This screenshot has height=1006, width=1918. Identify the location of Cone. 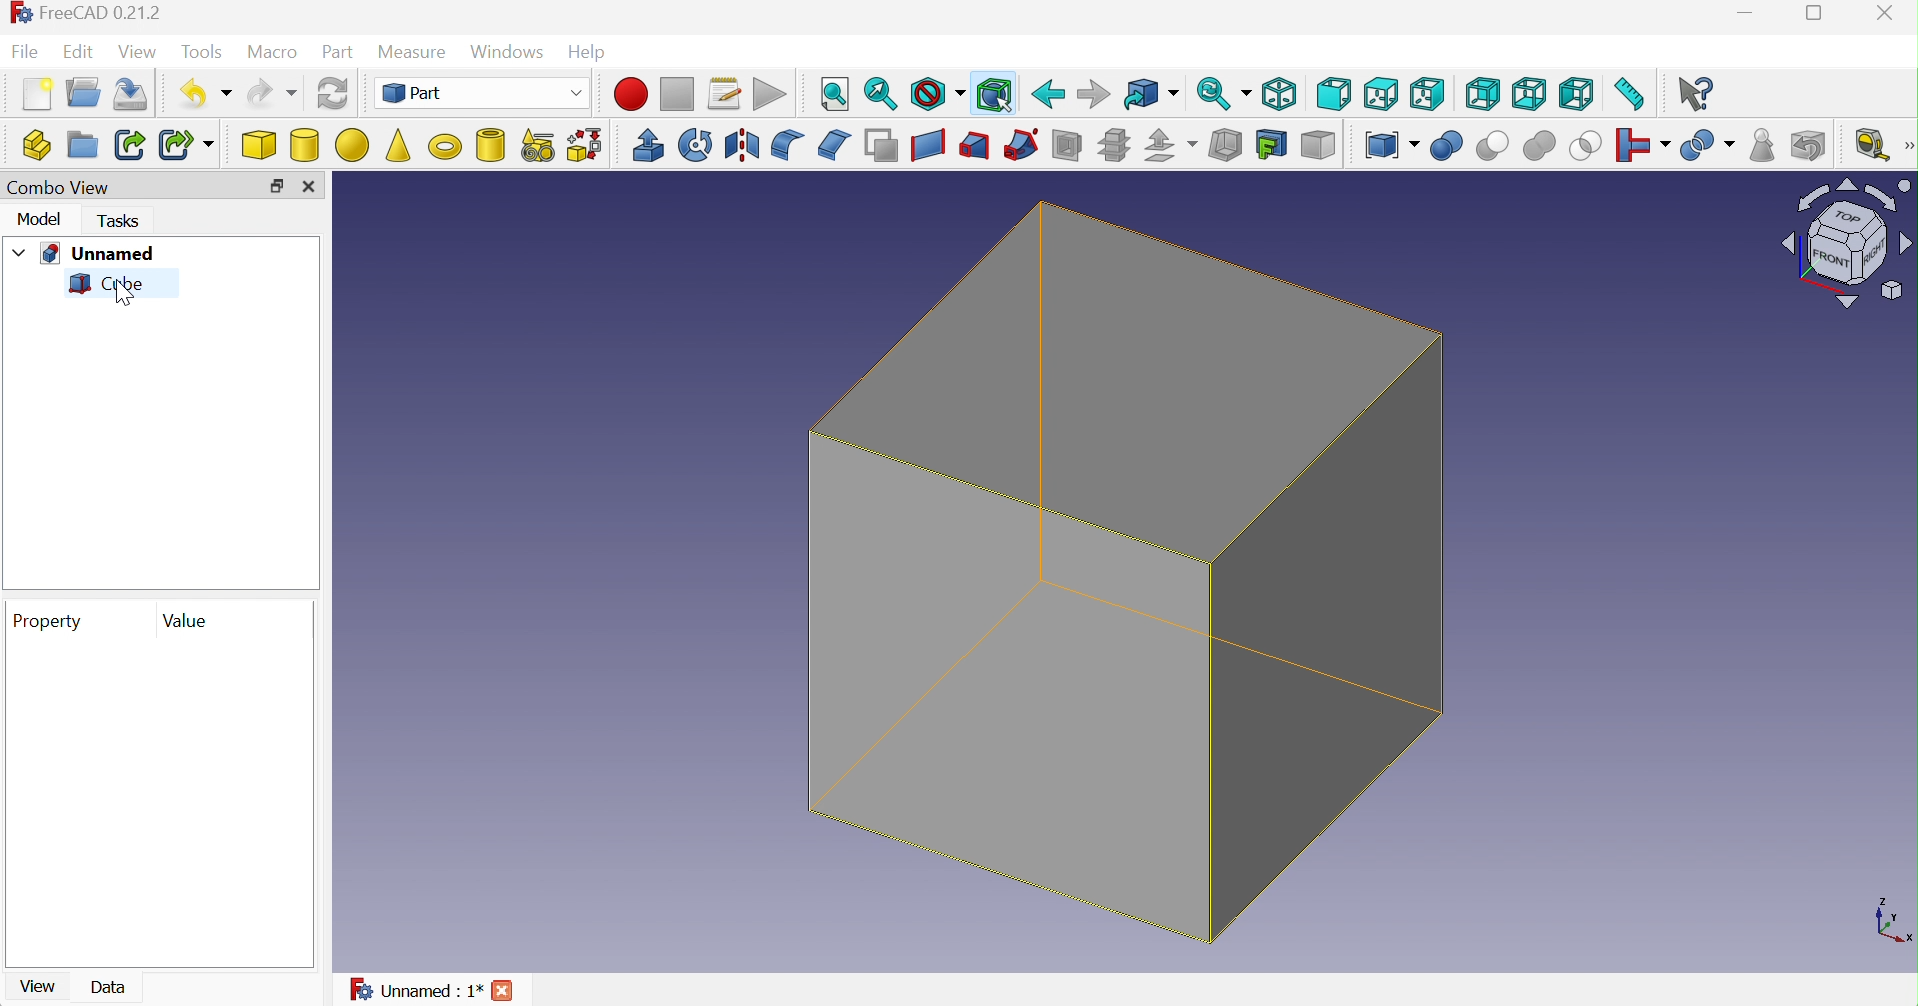
(401, 145).